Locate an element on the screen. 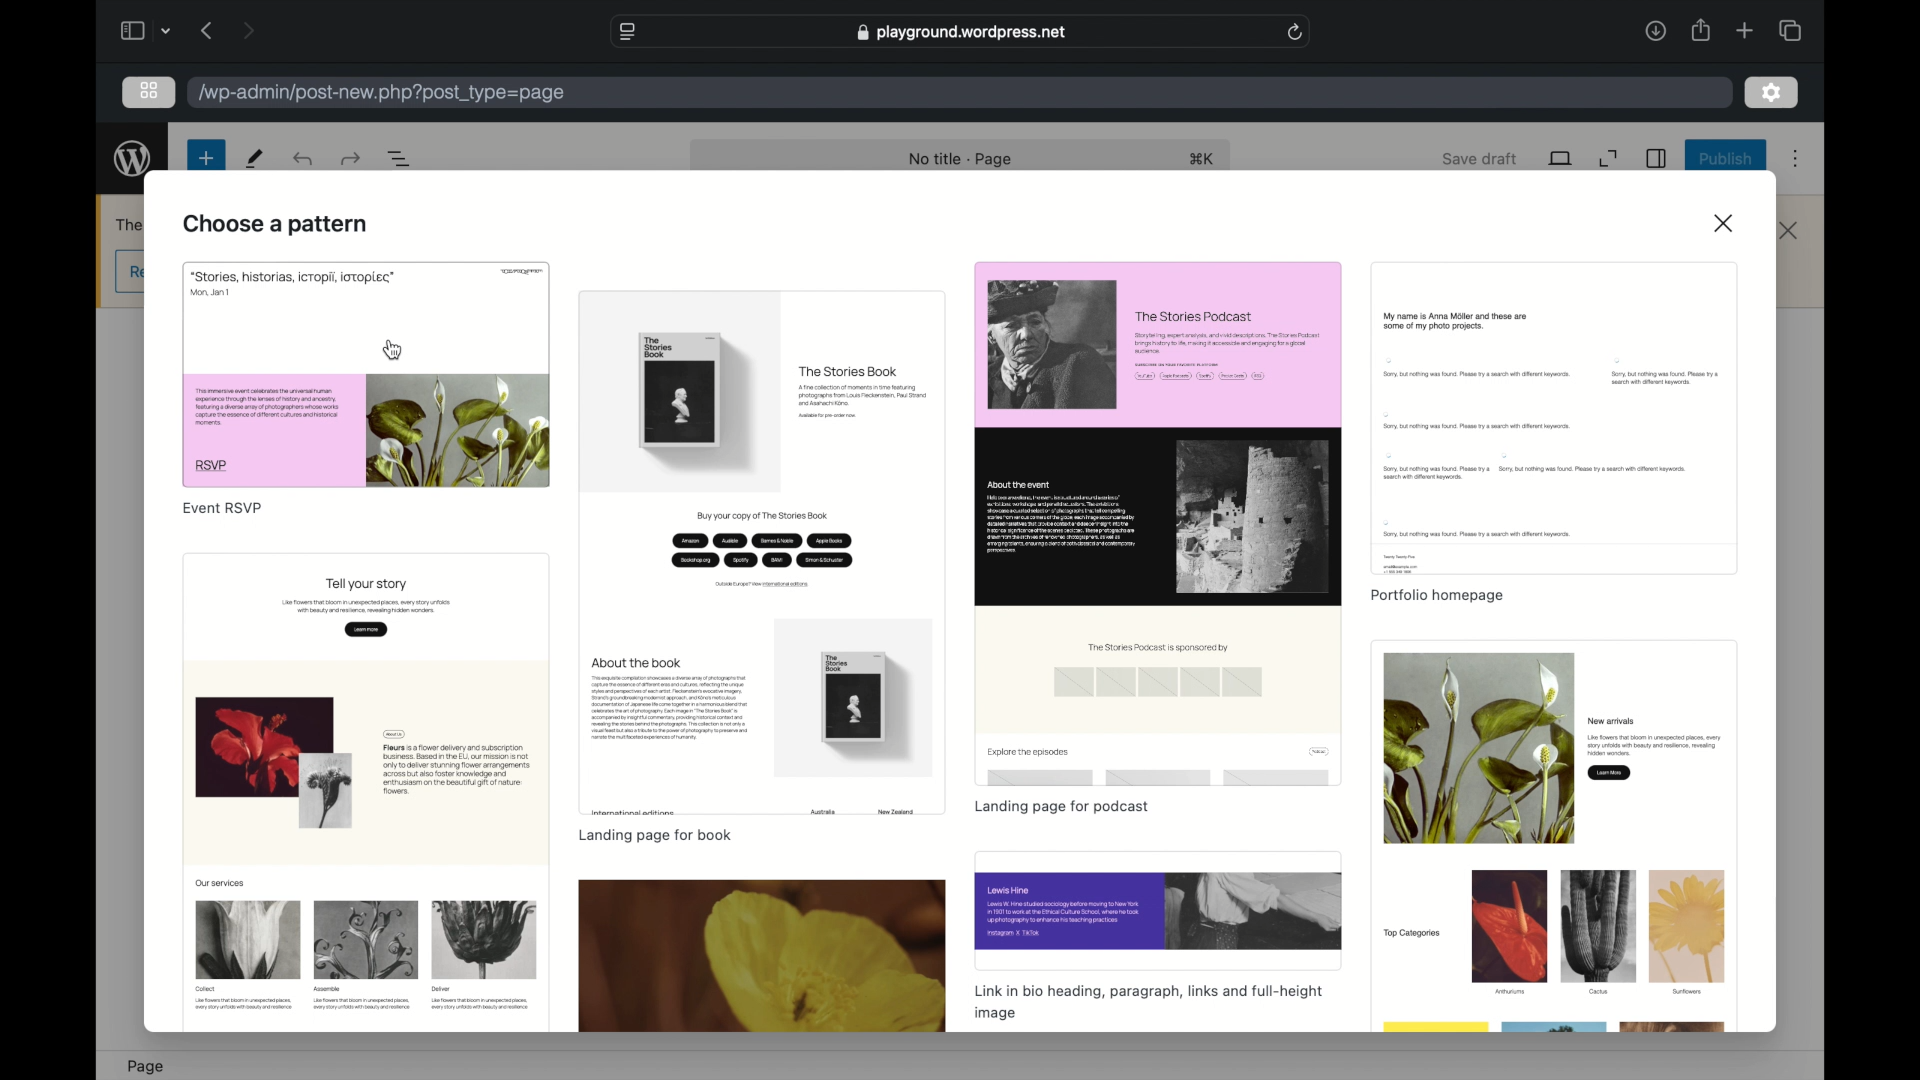 The image size is (1920, 1080). more options is located at coordinates (1800, 158).